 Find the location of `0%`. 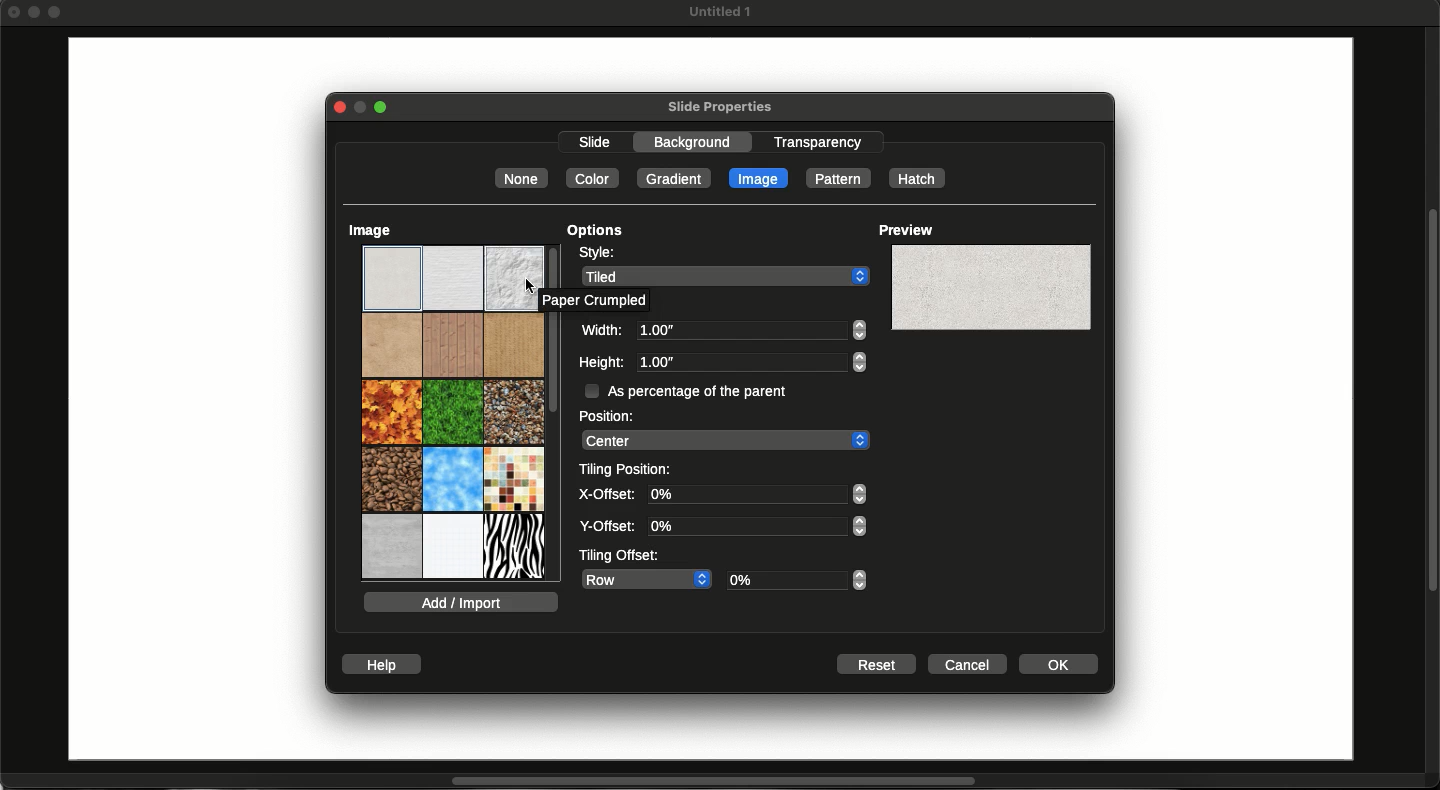

0% is located at coordinates (757, 526).